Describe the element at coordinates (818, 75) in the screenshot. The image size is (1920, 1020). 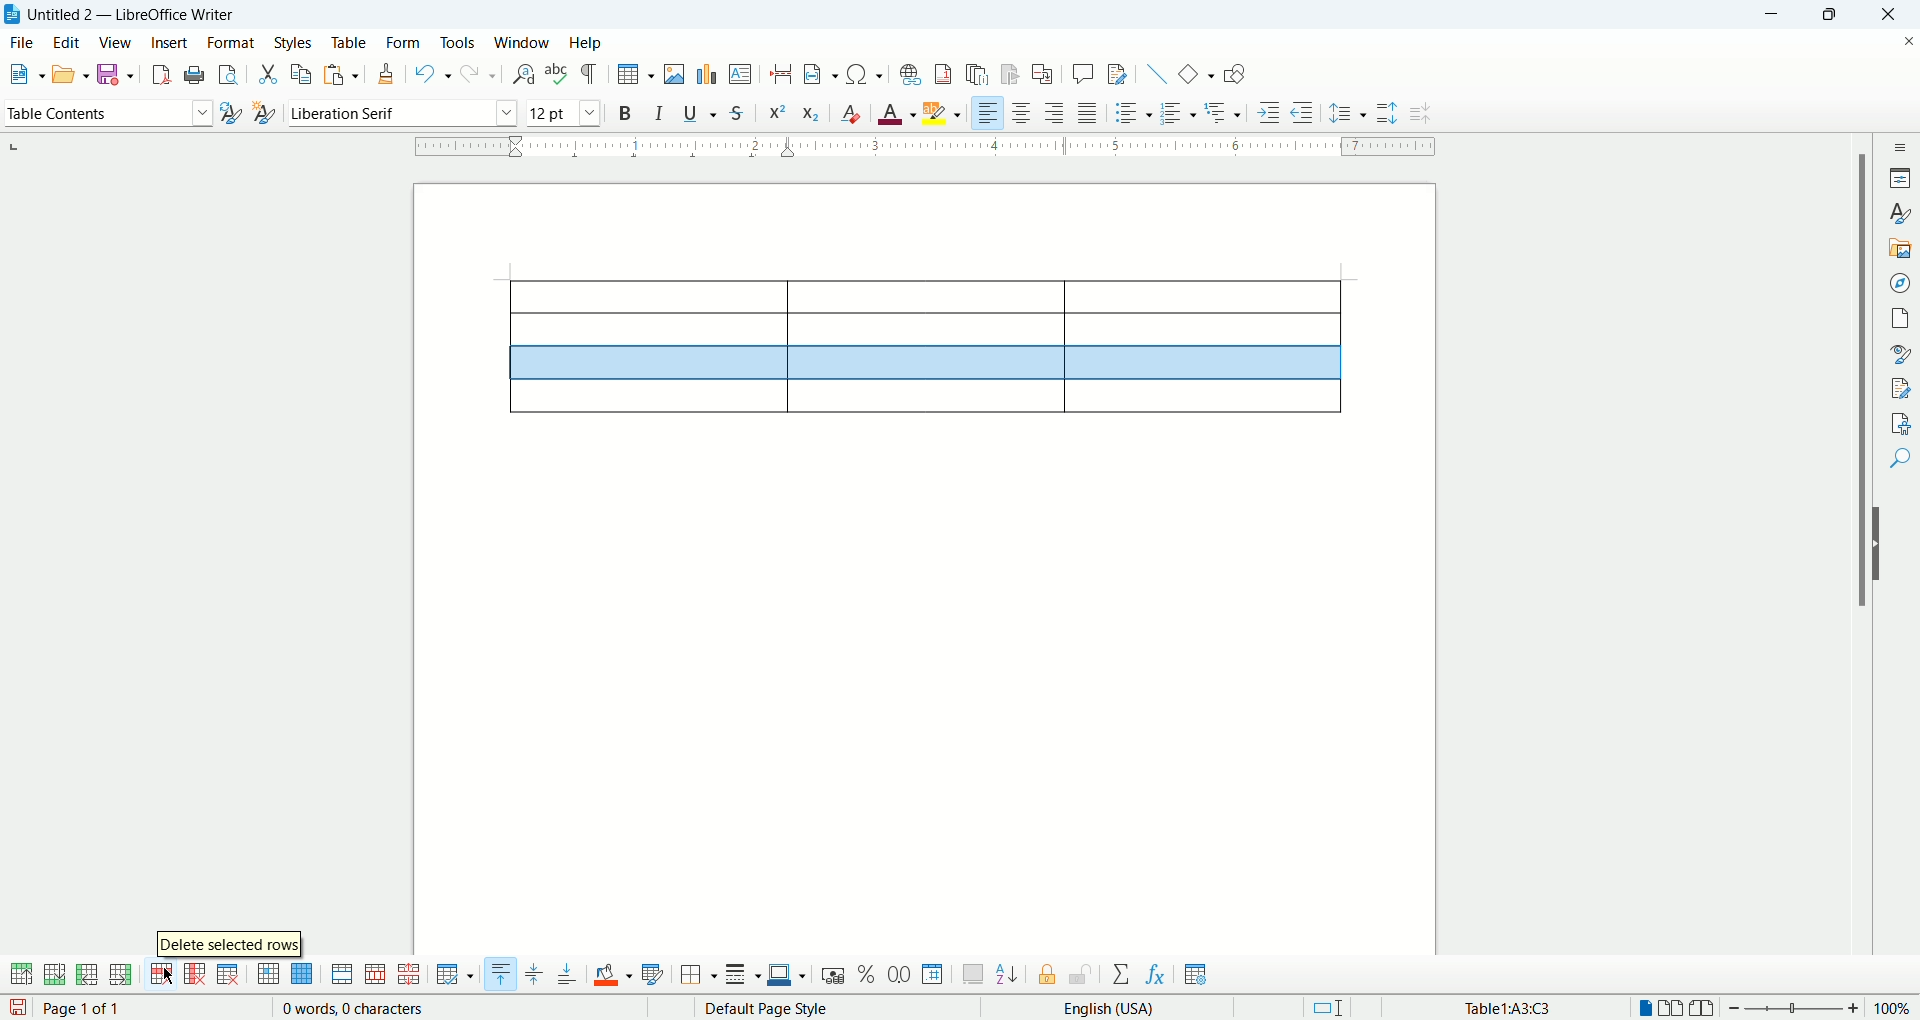
I see `insert field` at that location.